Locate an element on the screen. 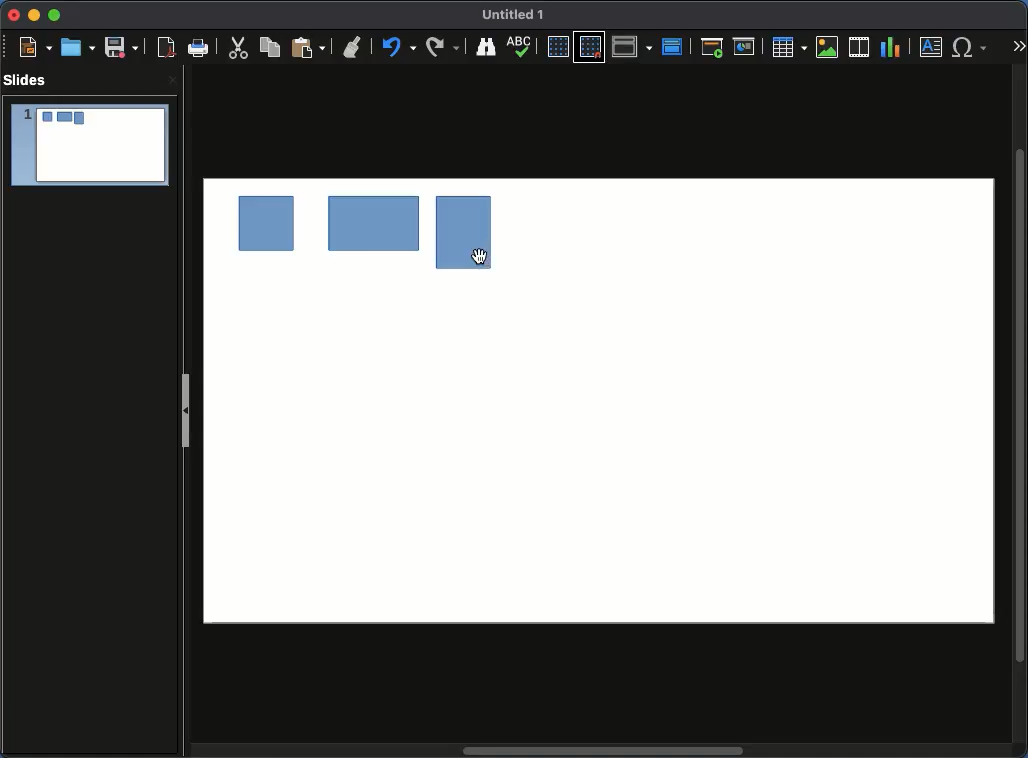  Open is located at coordinates (78, 46).